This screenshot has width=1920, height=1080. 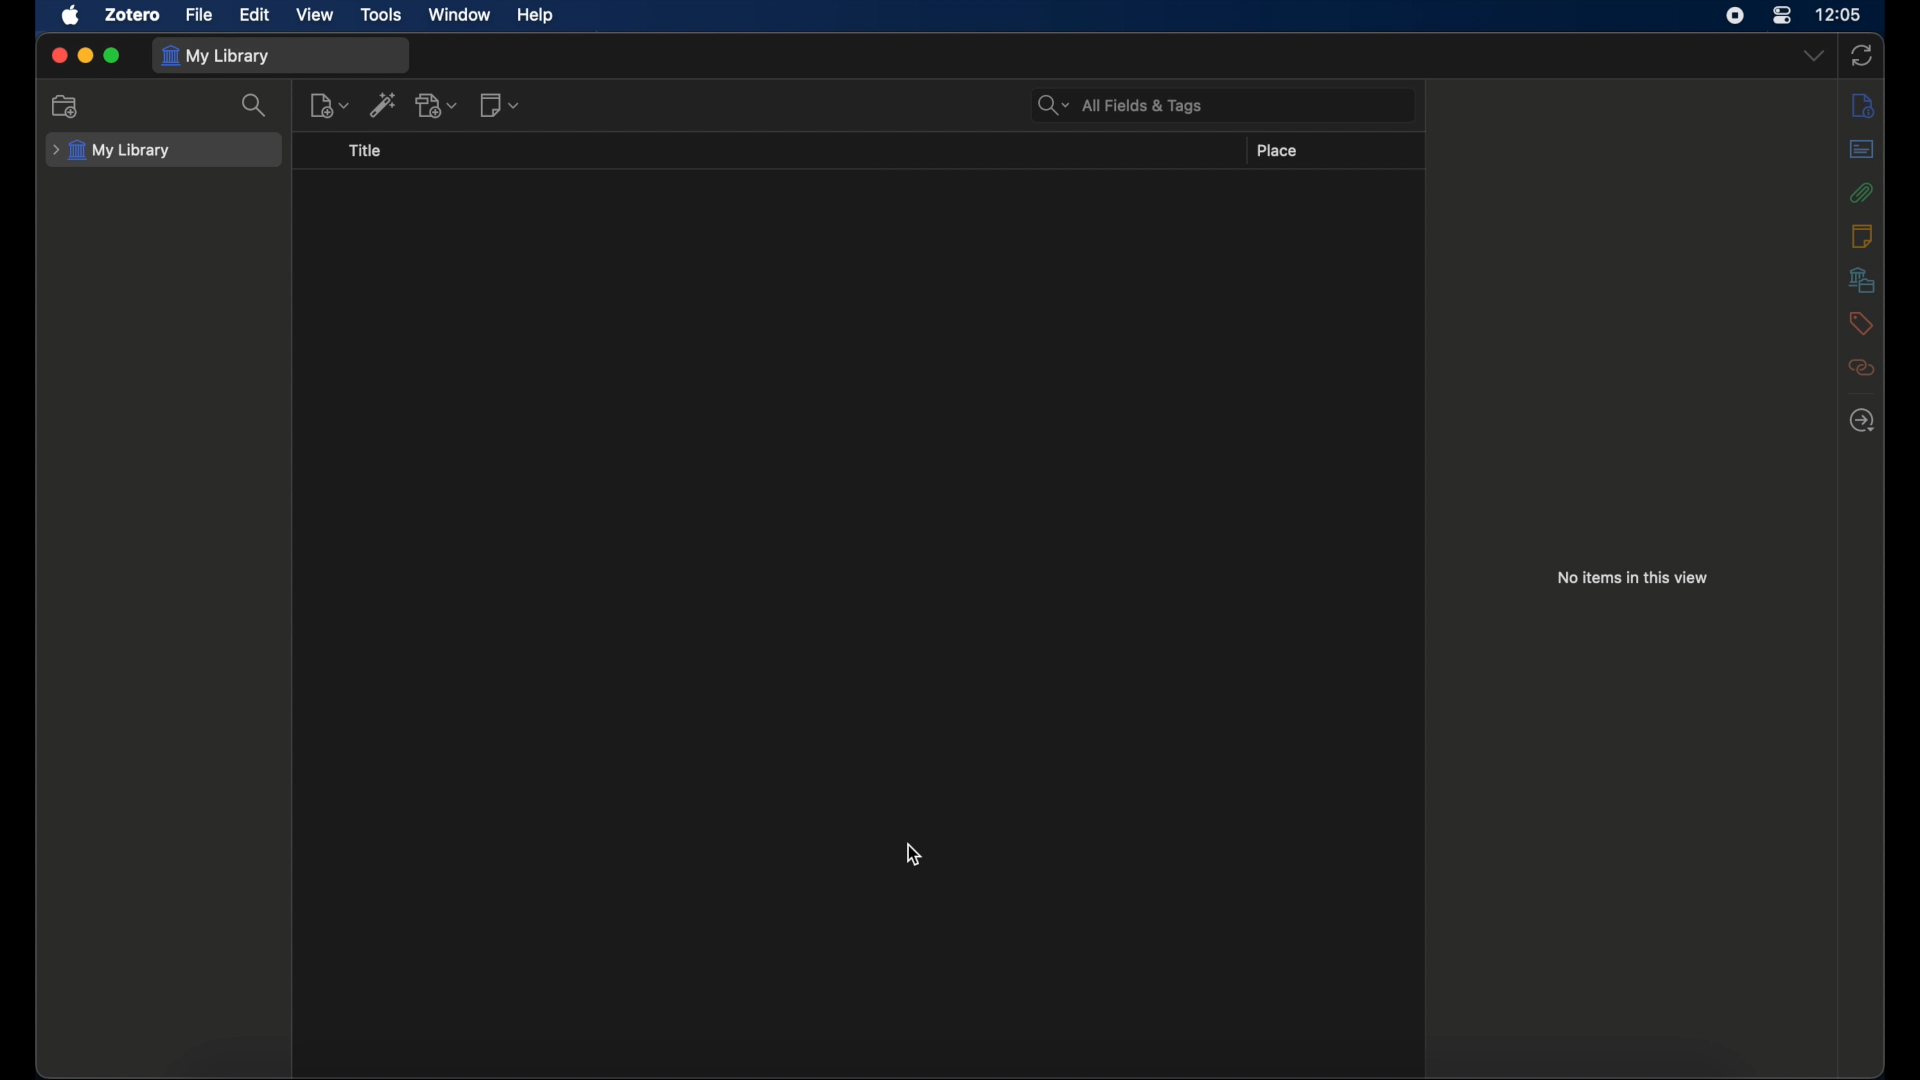 I want to click on info, so click(x=1862, y=105).